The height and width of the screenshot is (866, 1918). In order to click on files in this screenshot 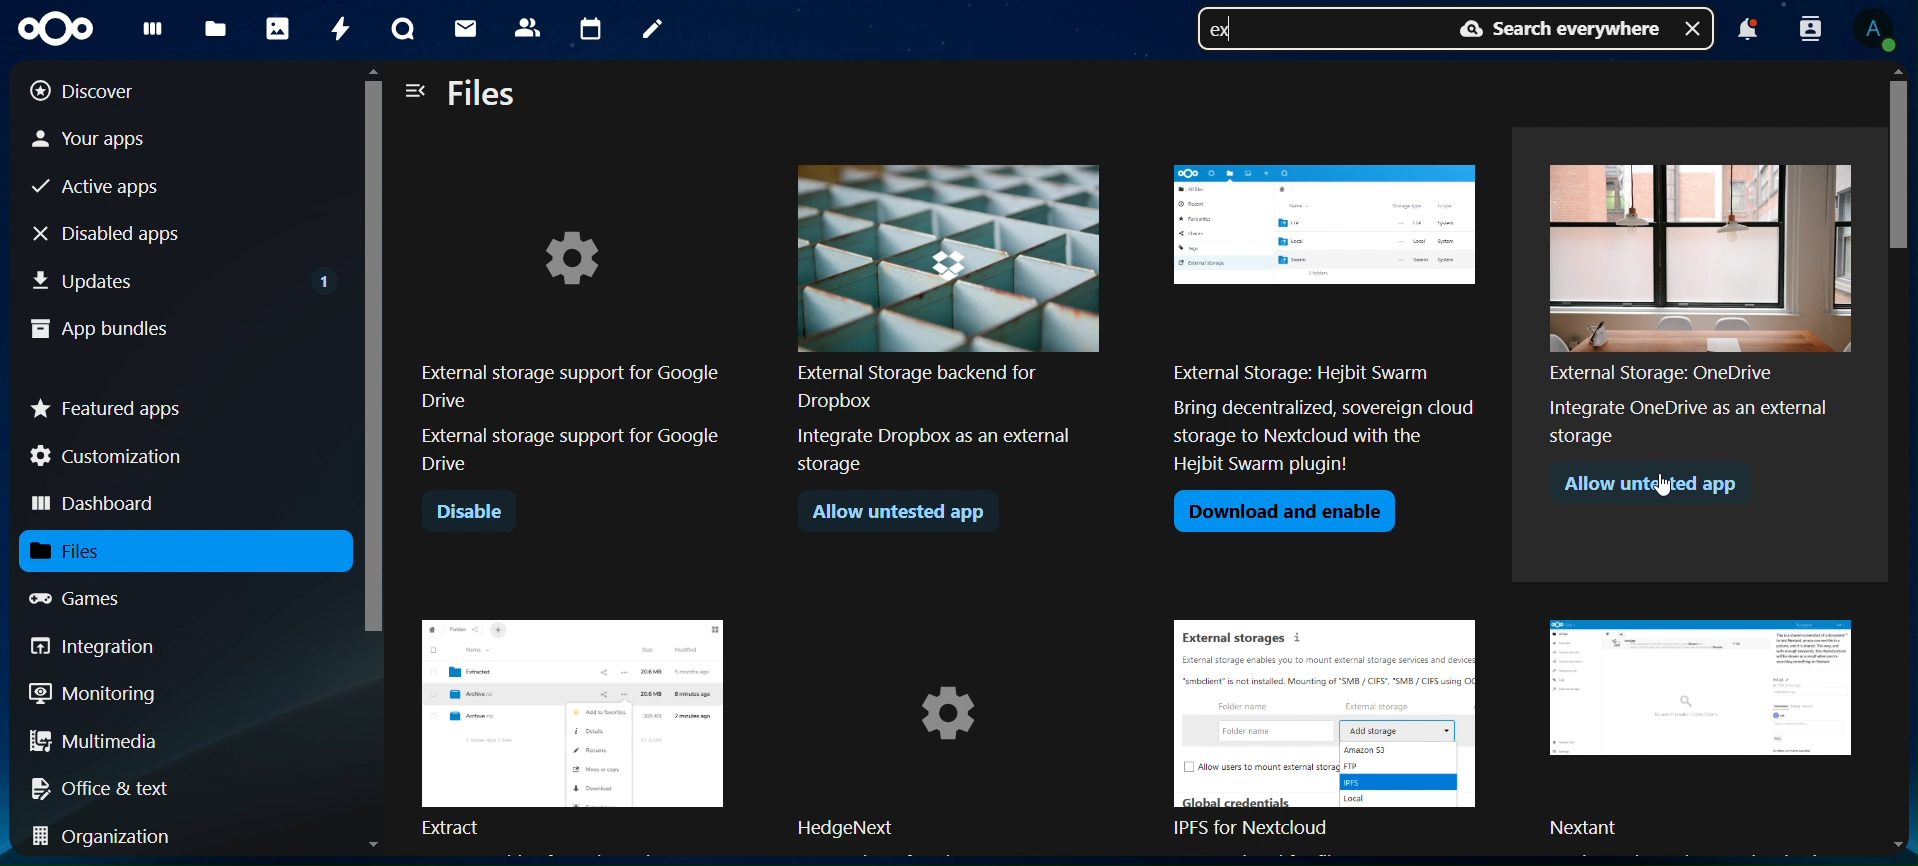, I will do `click(484, 95)`.